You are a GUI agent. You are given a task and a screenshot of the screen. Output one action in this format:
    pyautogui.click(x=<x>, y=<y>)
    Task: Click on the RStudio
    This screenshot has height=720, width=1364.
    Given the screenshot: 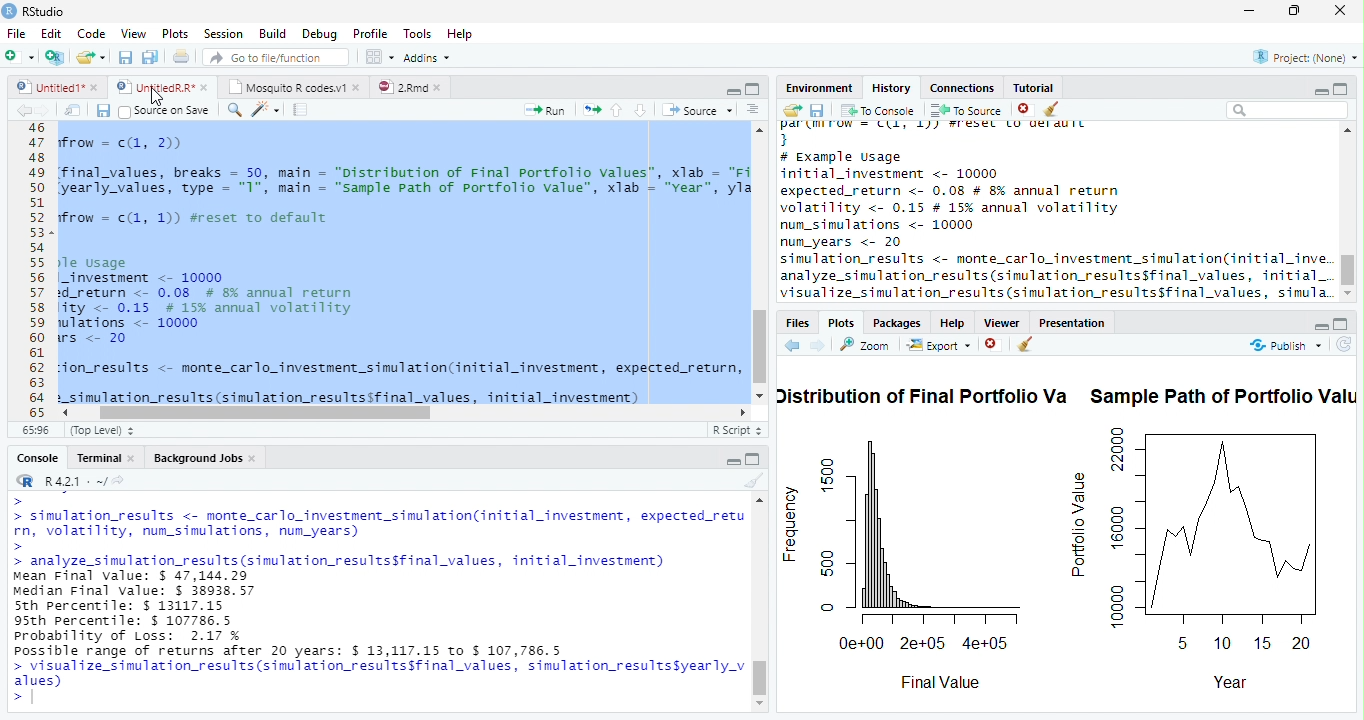 What is the action you would take?
    pyautogui.click(x=34, y=11)
    